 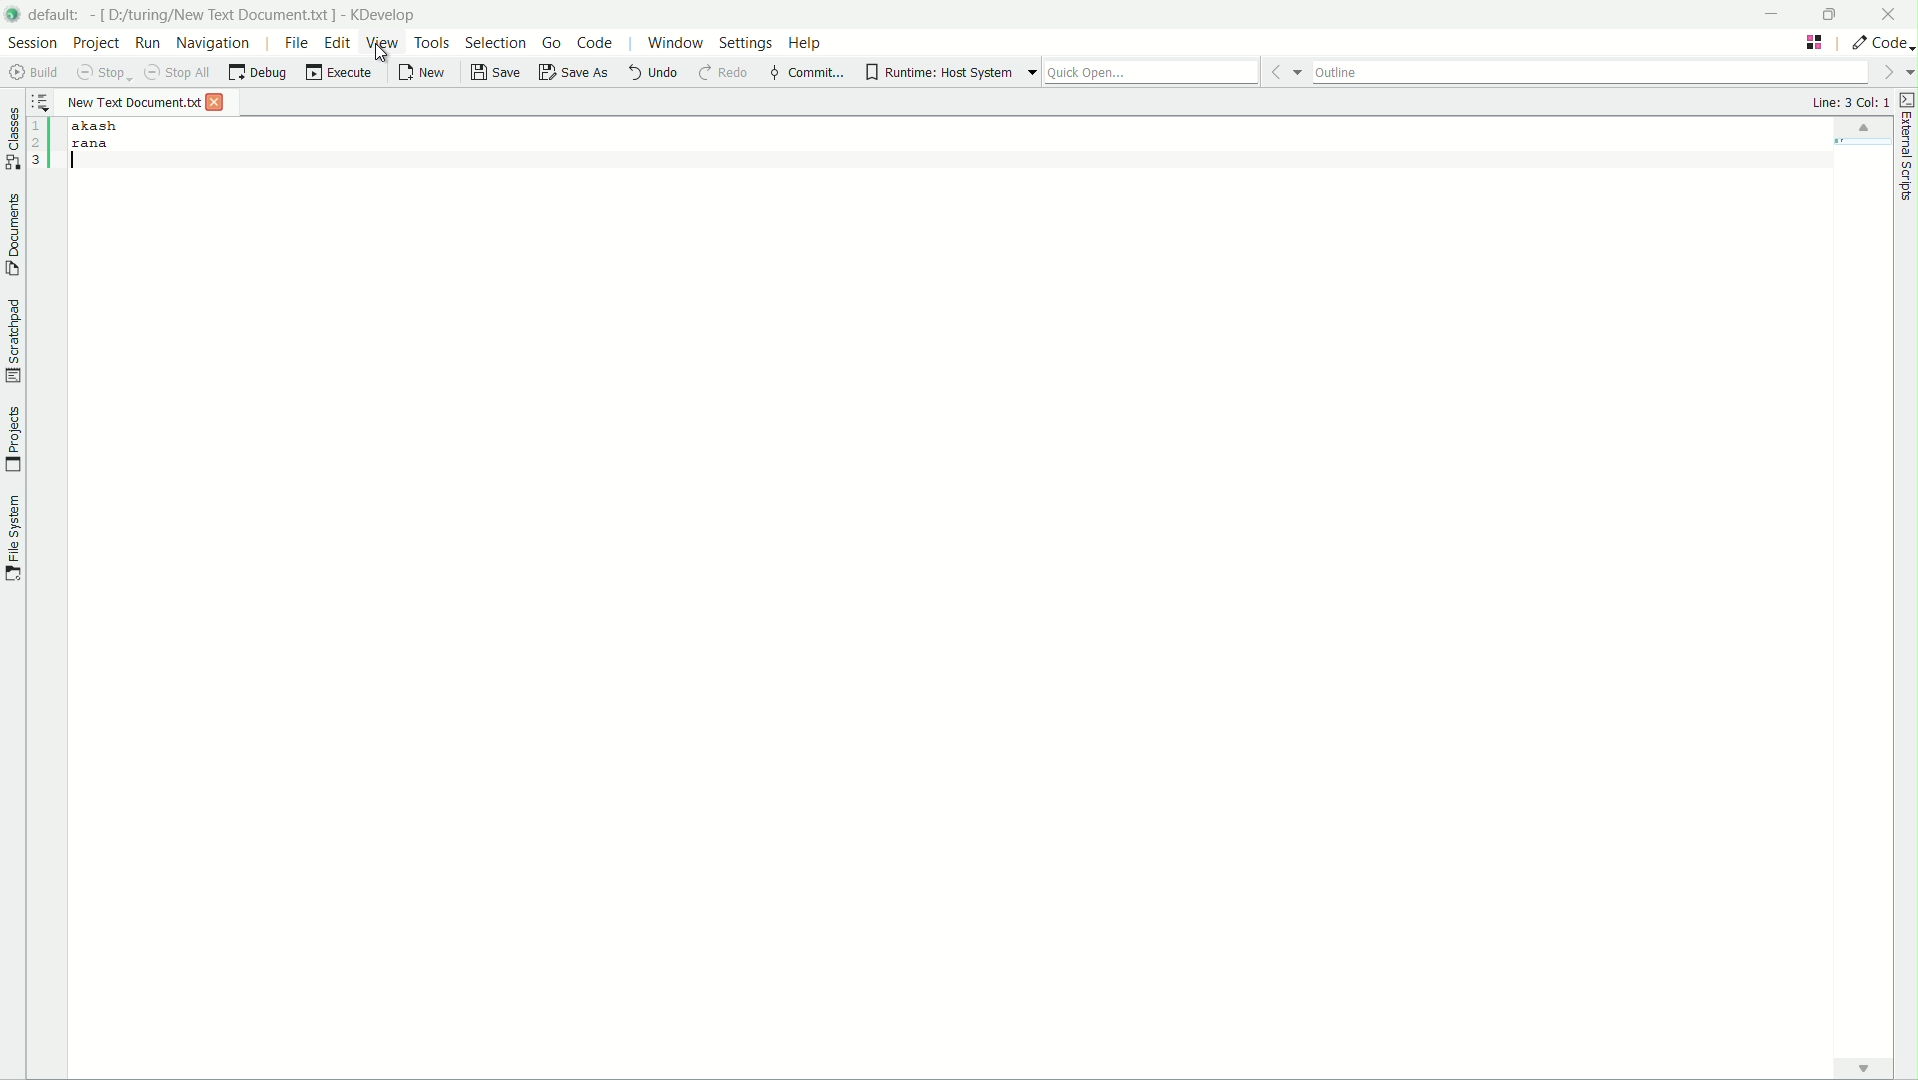 I want to click on runtime host system, so click(x=938, y=72).